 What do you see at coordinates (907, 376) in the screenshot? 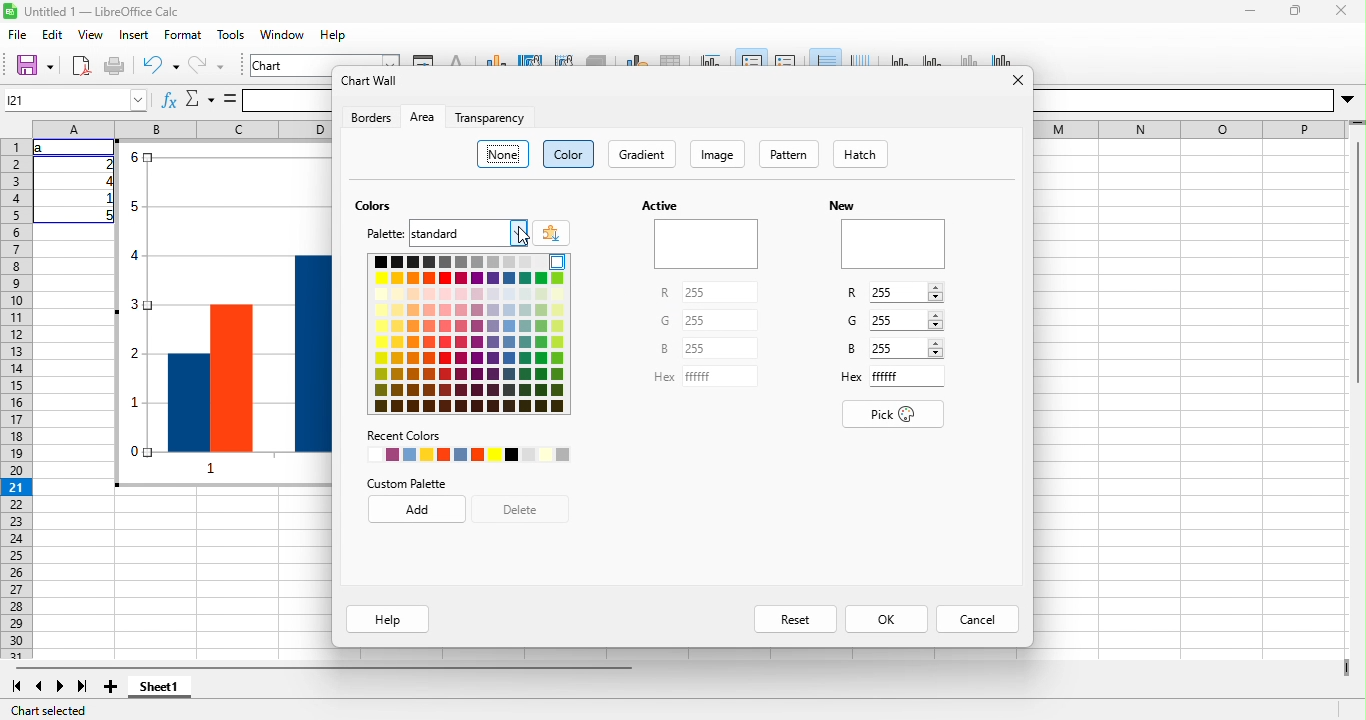
I see `Input for Hex code` at bounding box center [907, 376].